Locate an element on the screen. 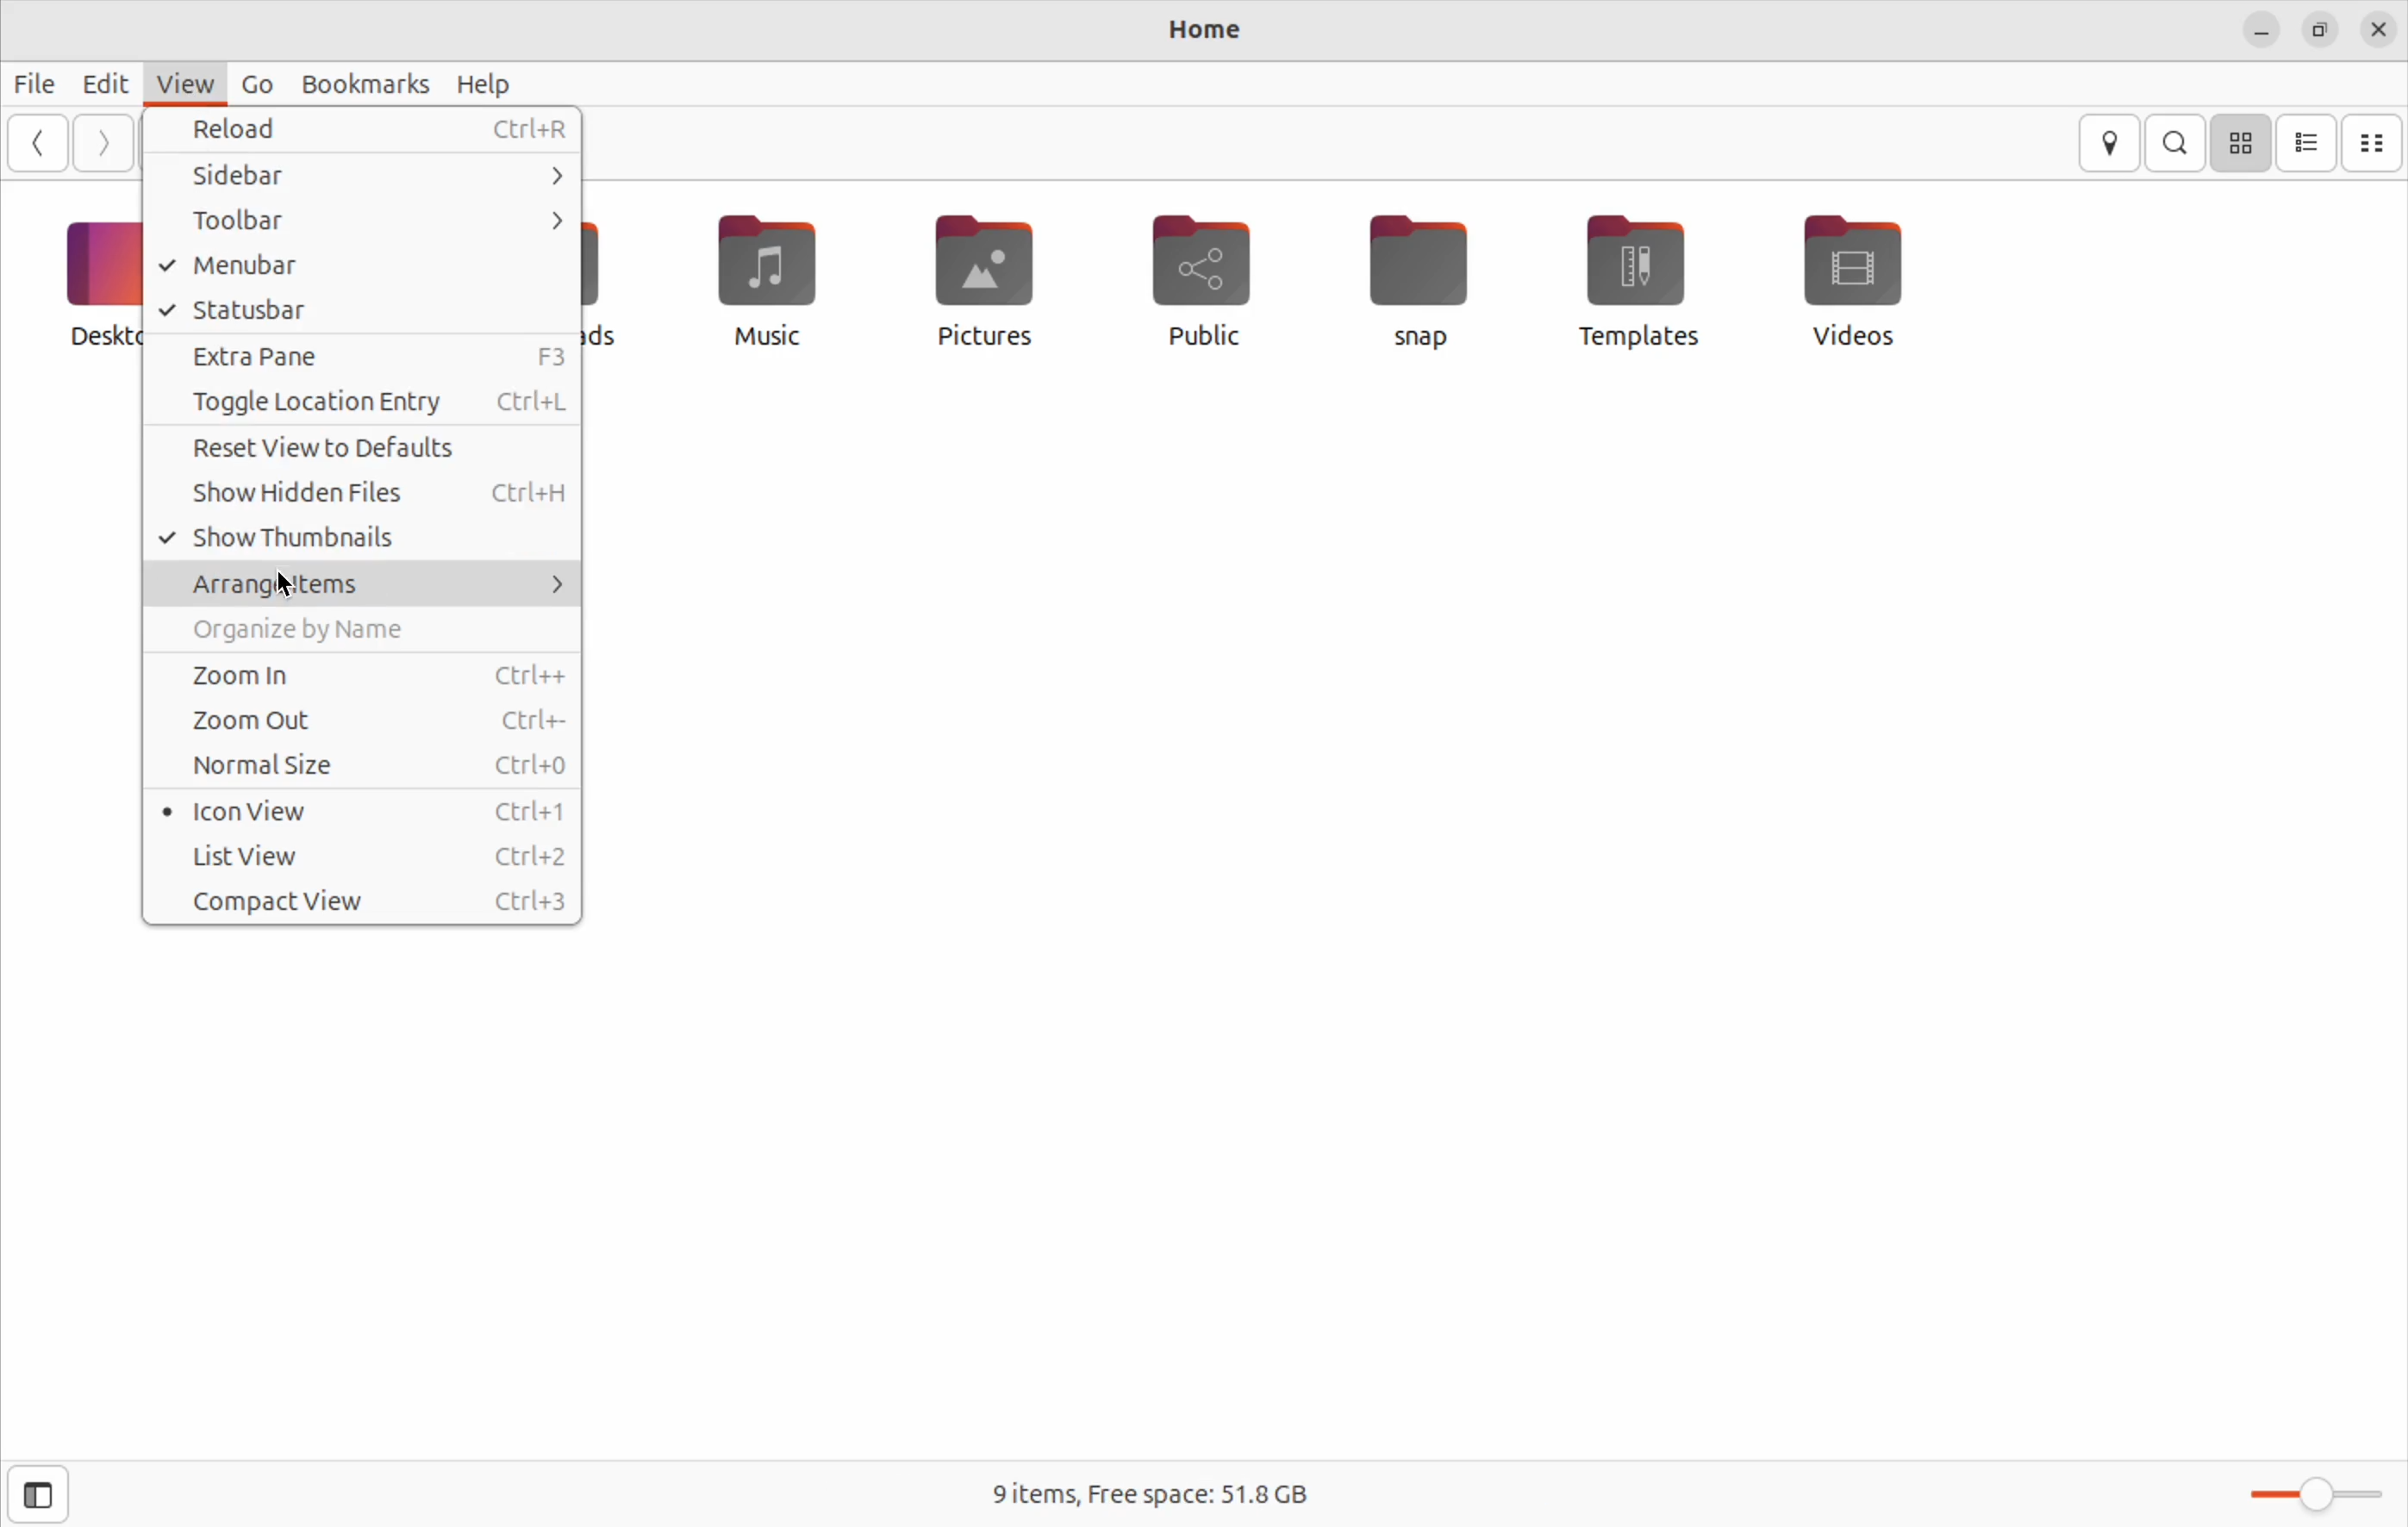 The width and height of the screenshot is (2408, 1527). files is located at coordinates (35, 77).